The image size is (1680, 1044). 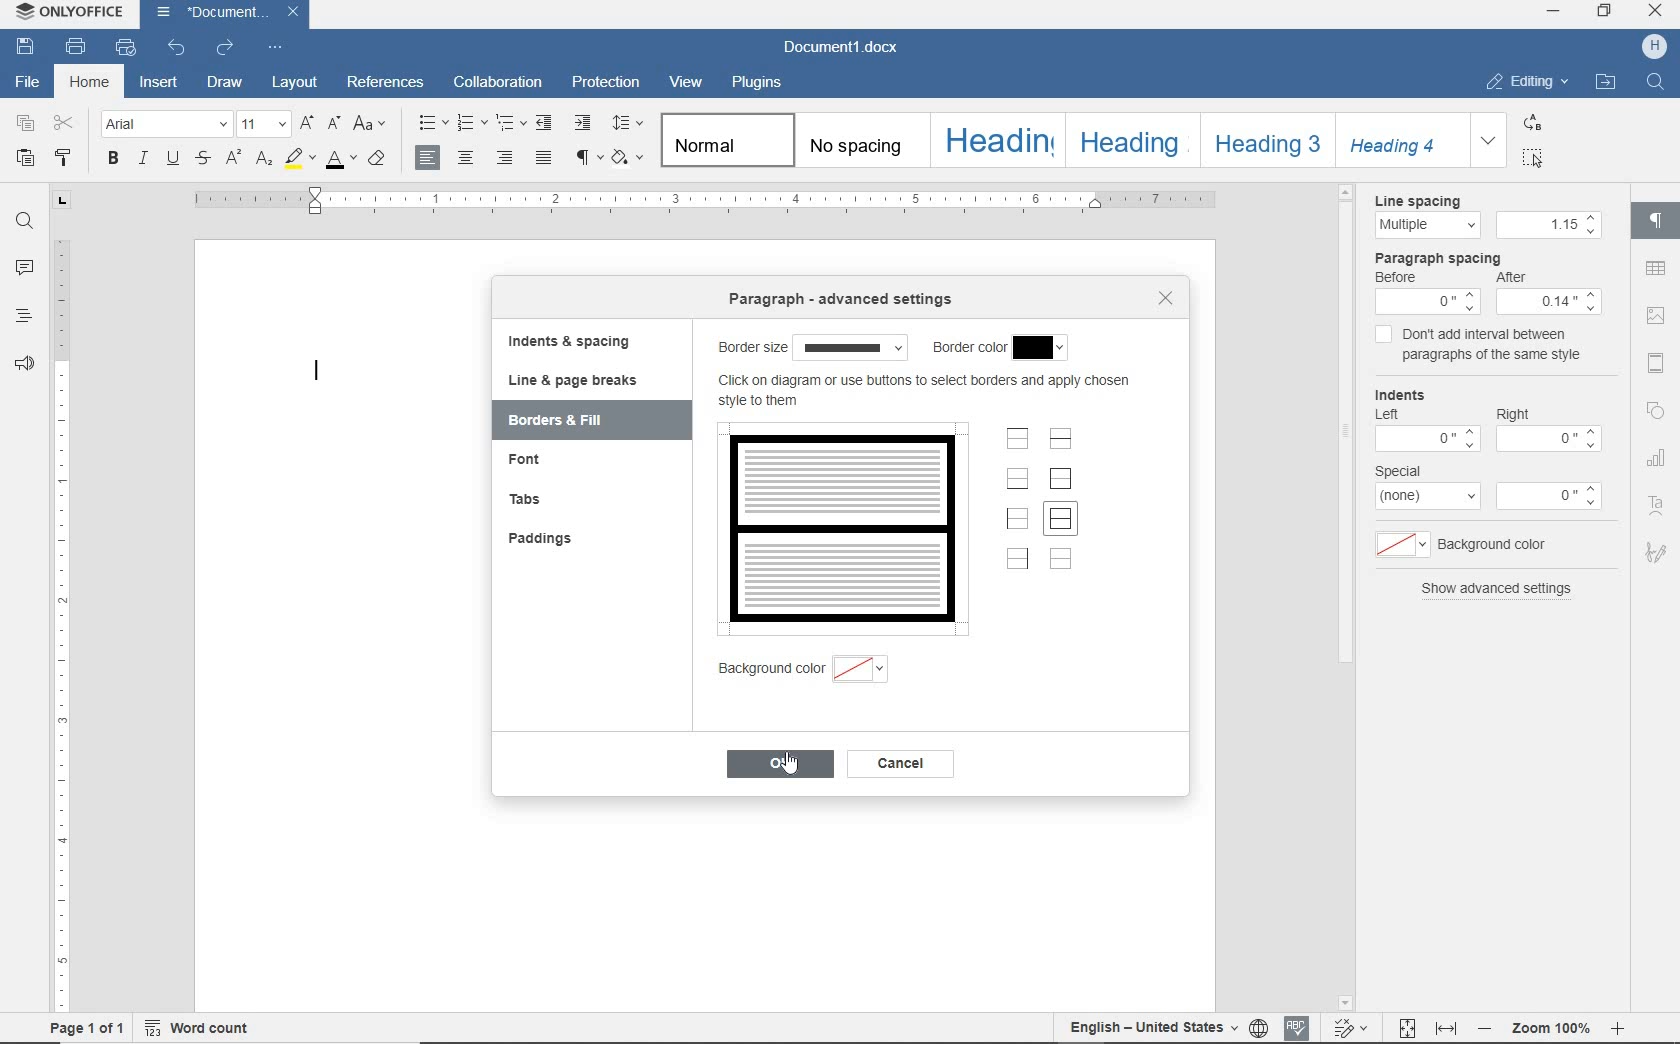 I want to click on close, so click(x=1165, y=296).